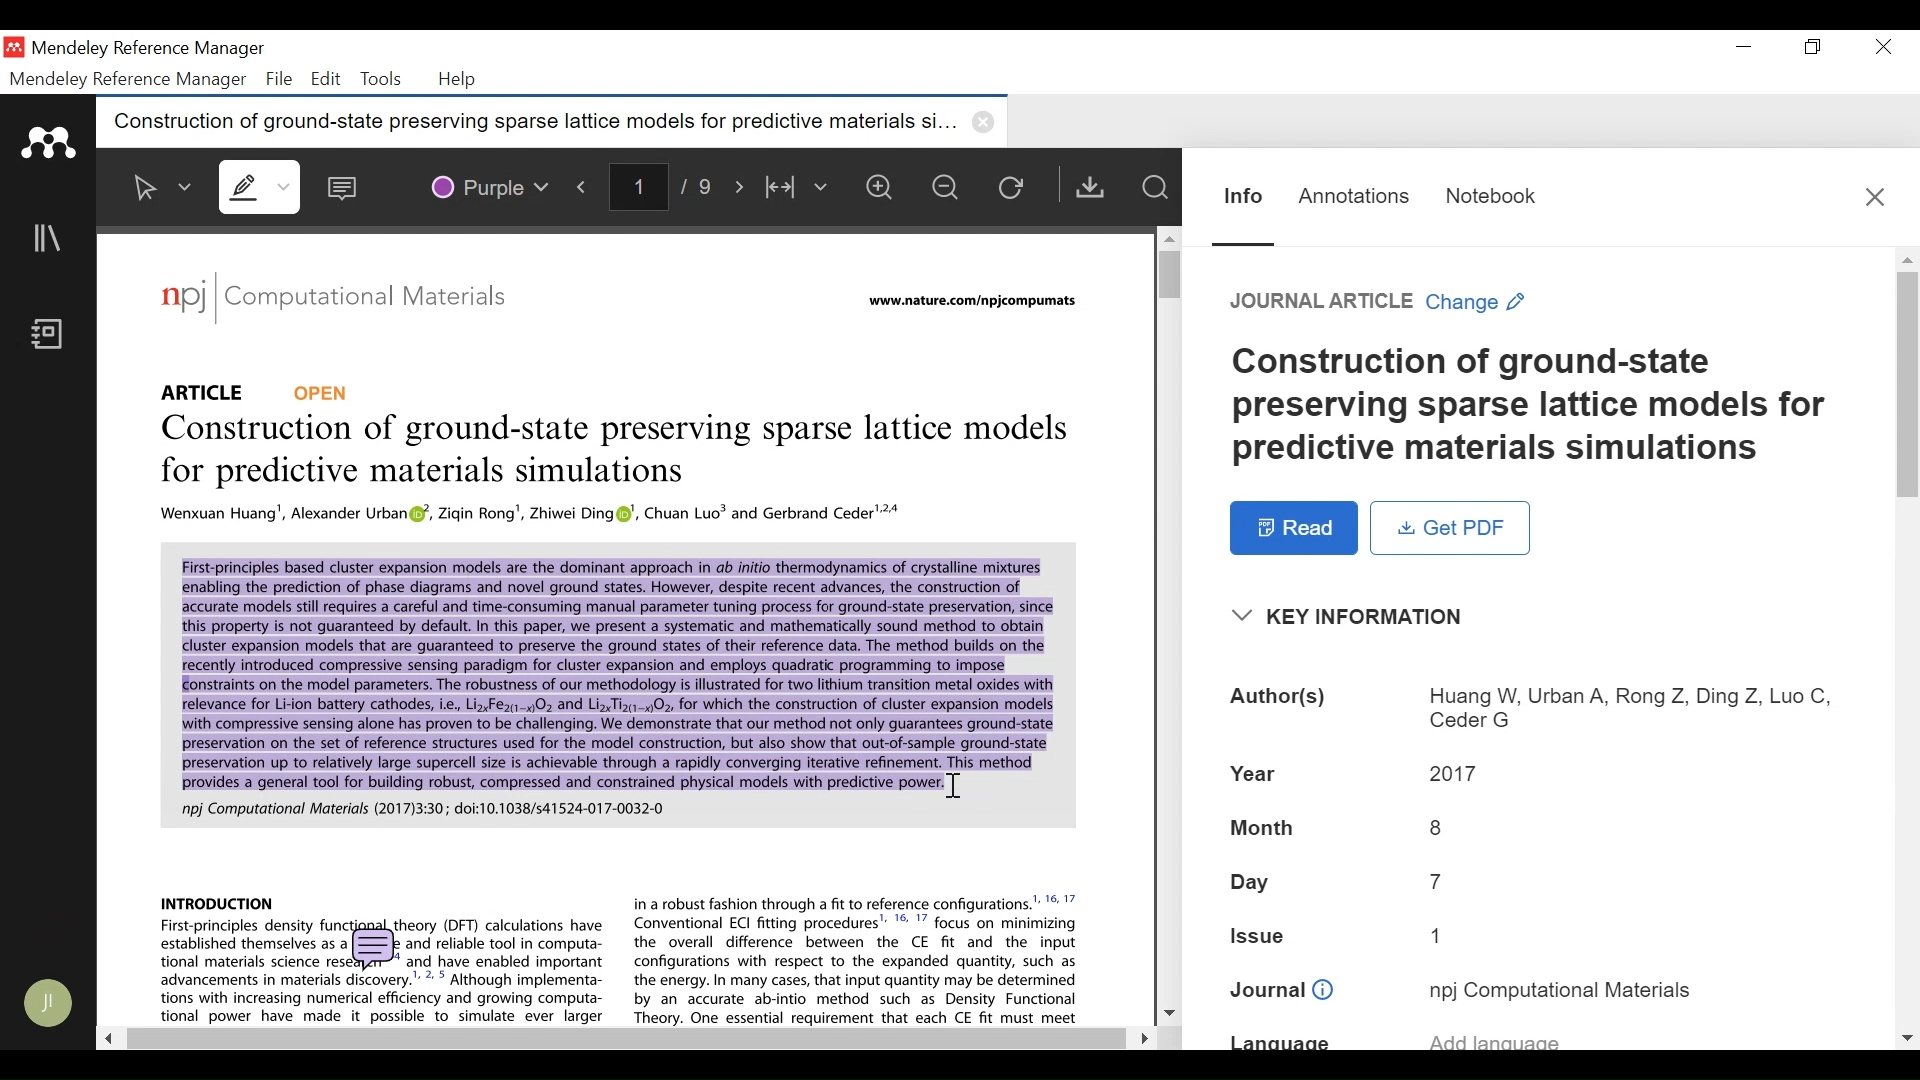 Image resolution: width=1920 pixels, height=1080 pixels. Describe the element at coordinates (1016, 186) in the screenshot. I see `Reload` at that location.